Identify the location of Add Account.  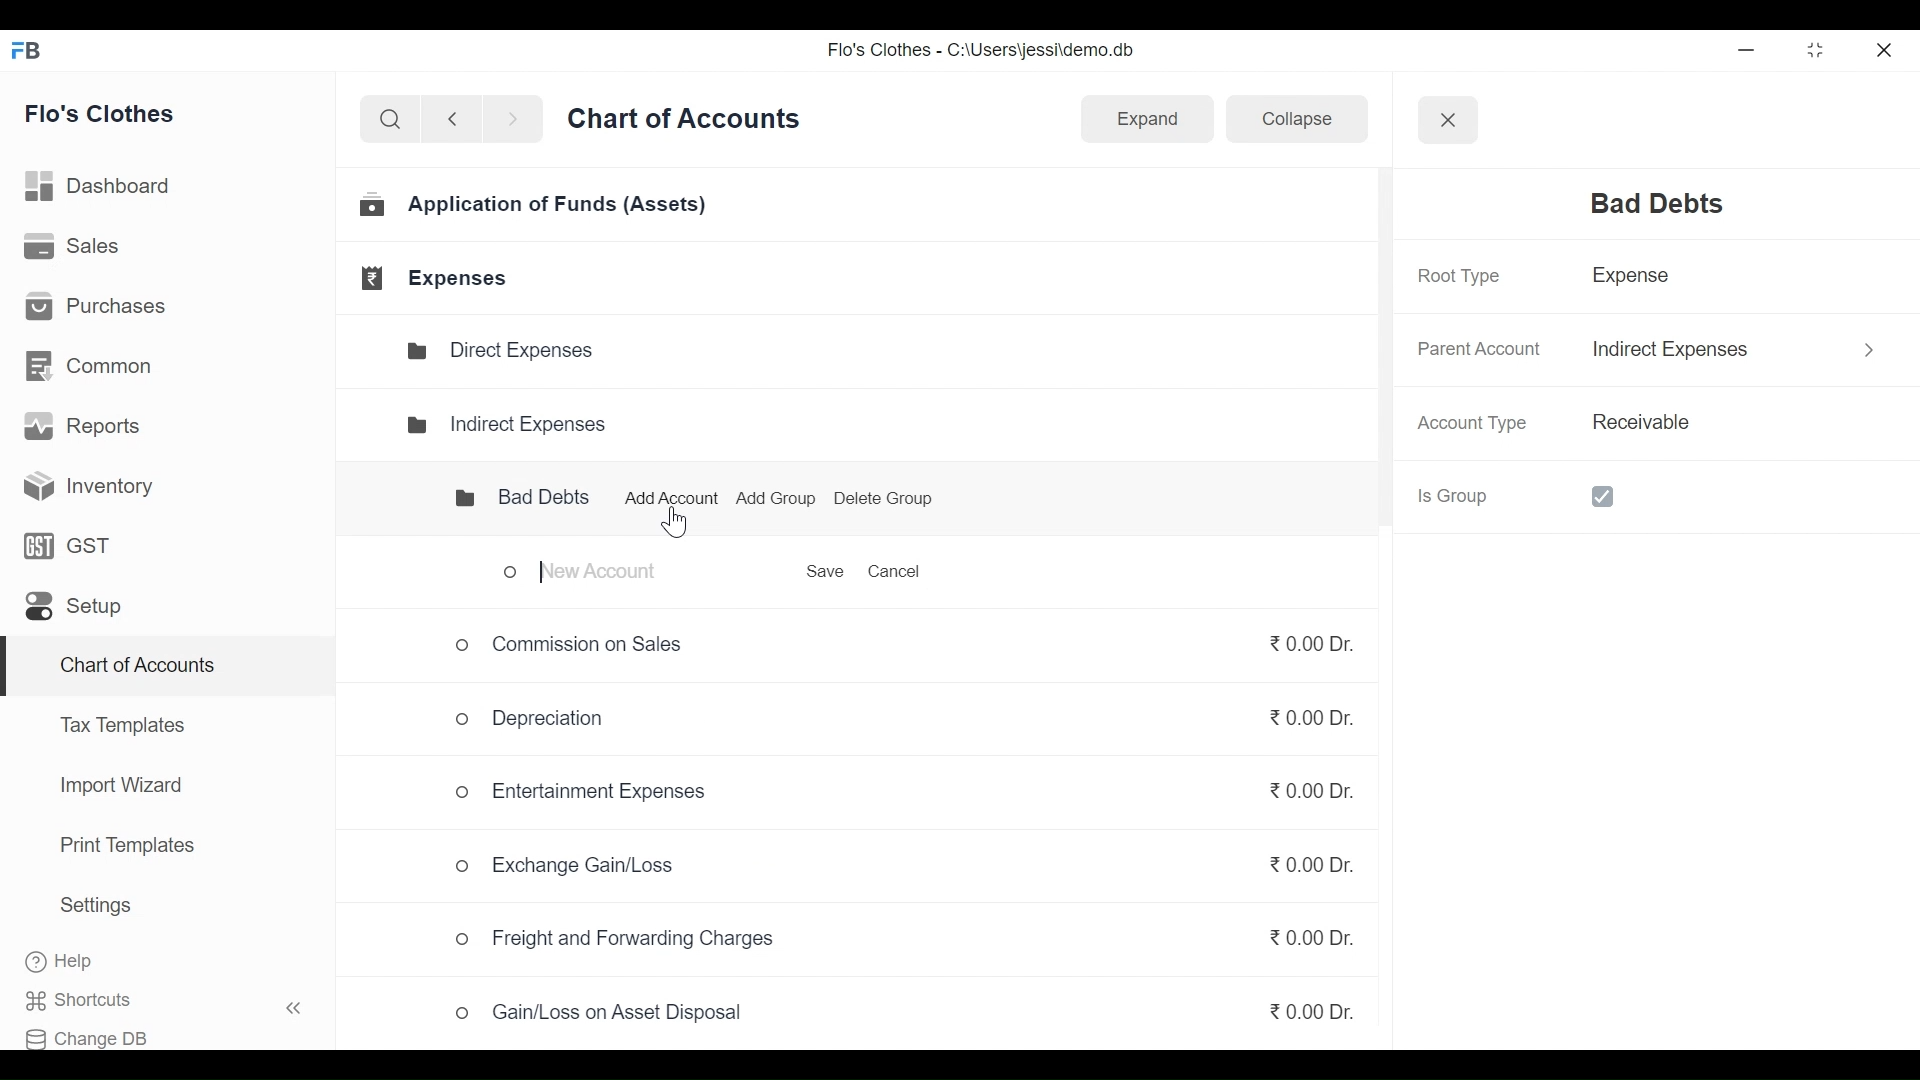
(673, 498).